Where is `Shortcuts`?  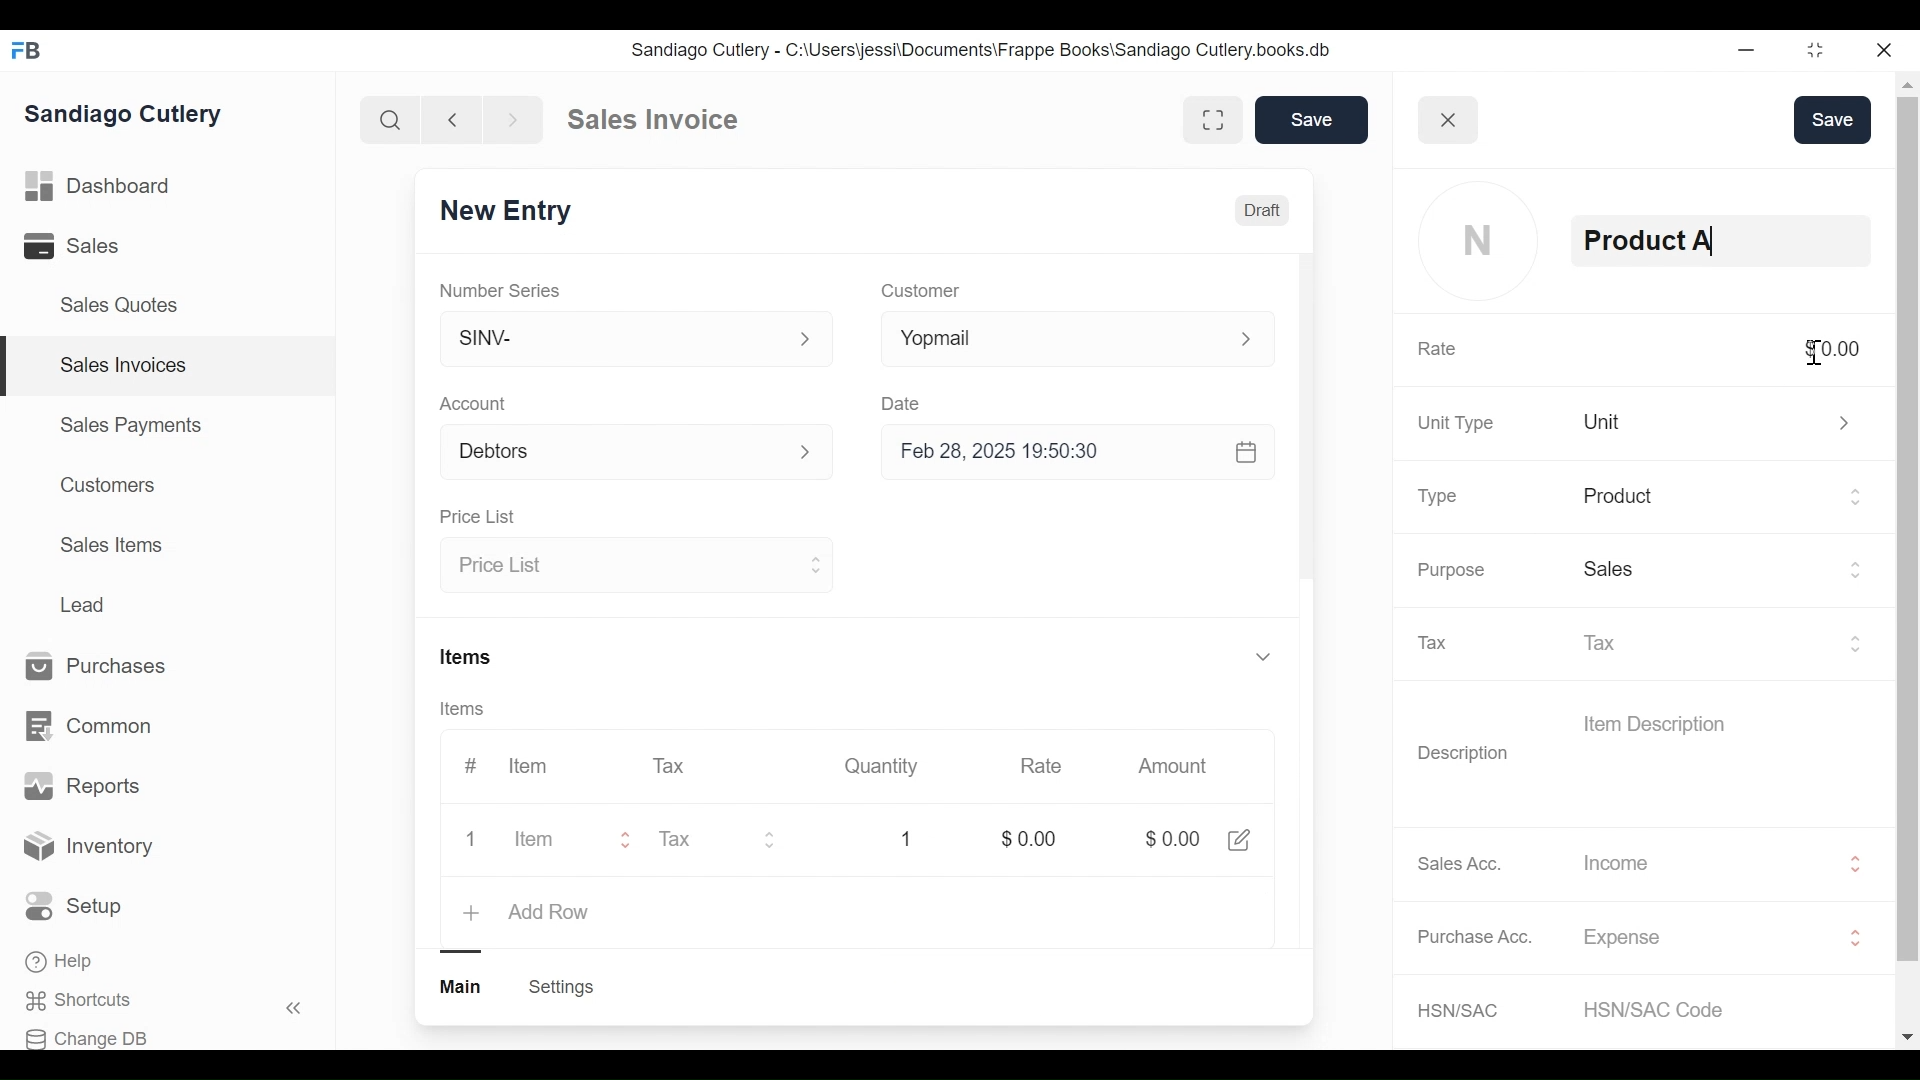
Shortcuts is located at coordinates (86, 1001).